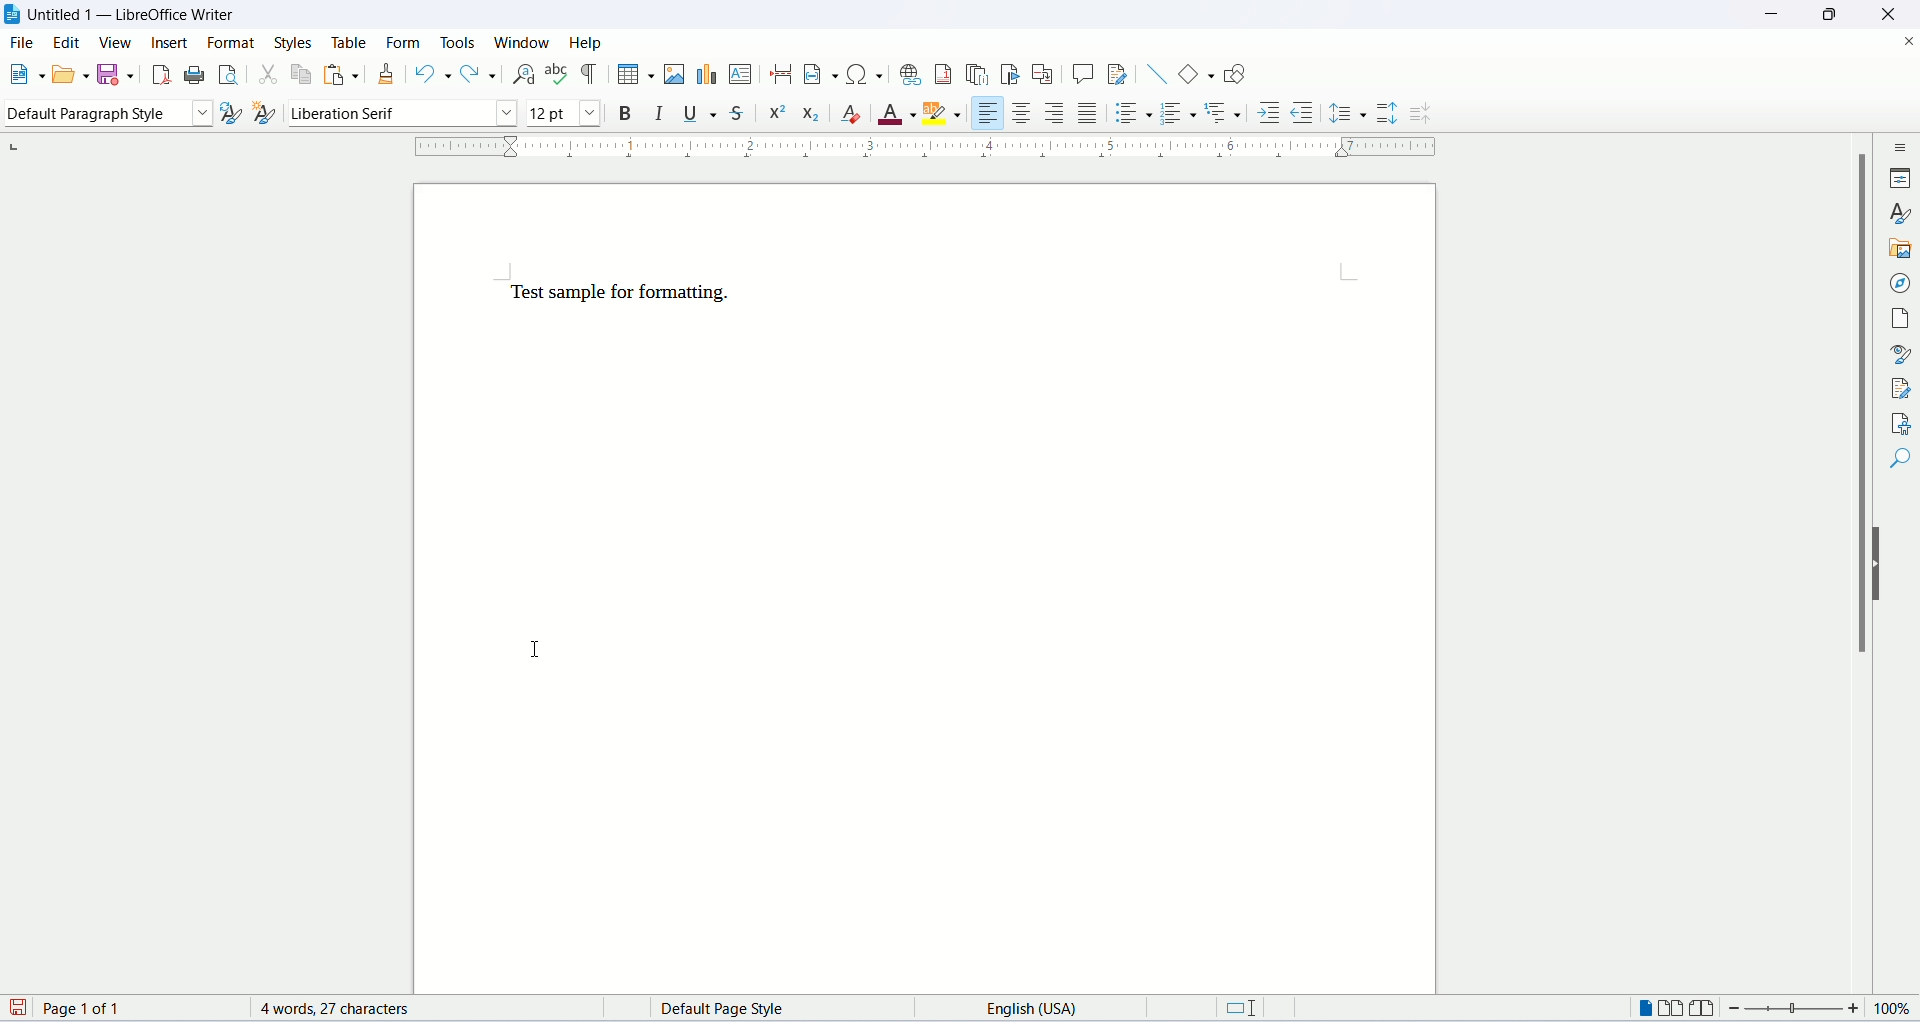 The image size is (1920, 1022). Describe the element at coordinates (266, 114) in the screenshot. I see `new style` at that location.